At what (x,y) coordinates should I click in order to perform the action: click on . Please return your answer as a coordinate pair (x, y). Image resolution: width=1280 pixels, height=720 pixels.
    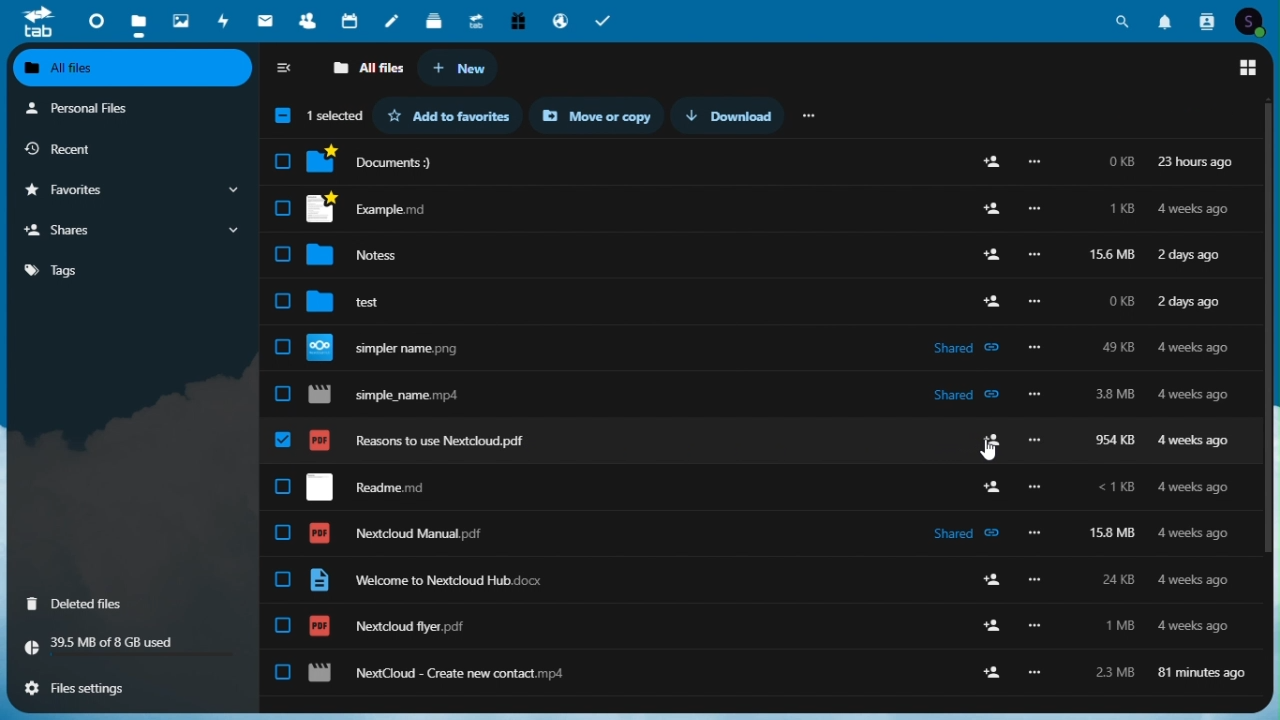
    Looking at the image, I should click on (1032, 673).